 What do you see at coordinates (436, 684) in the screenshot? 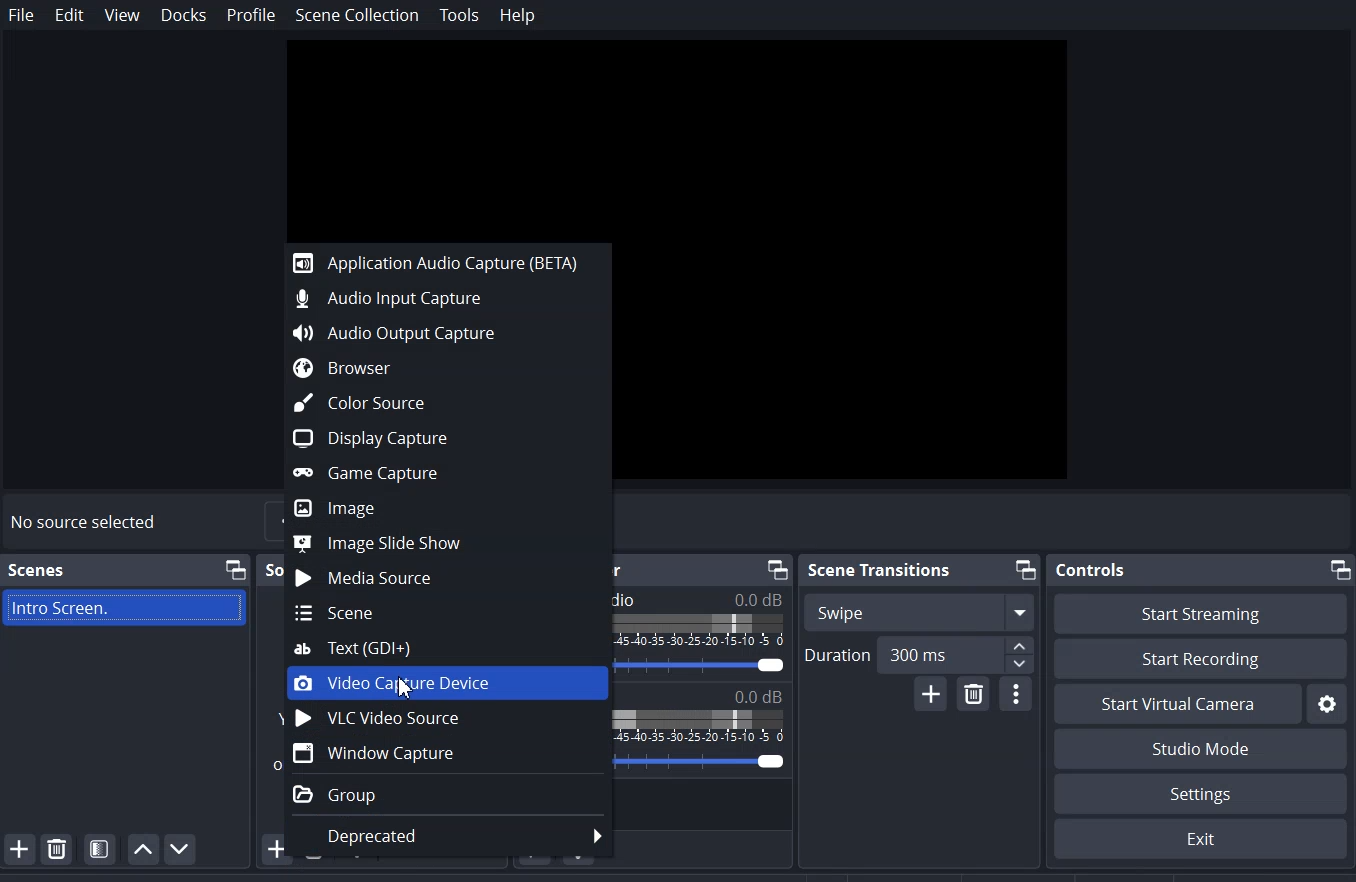
I see `Video Capture Device` at bounding box center [436, 684].